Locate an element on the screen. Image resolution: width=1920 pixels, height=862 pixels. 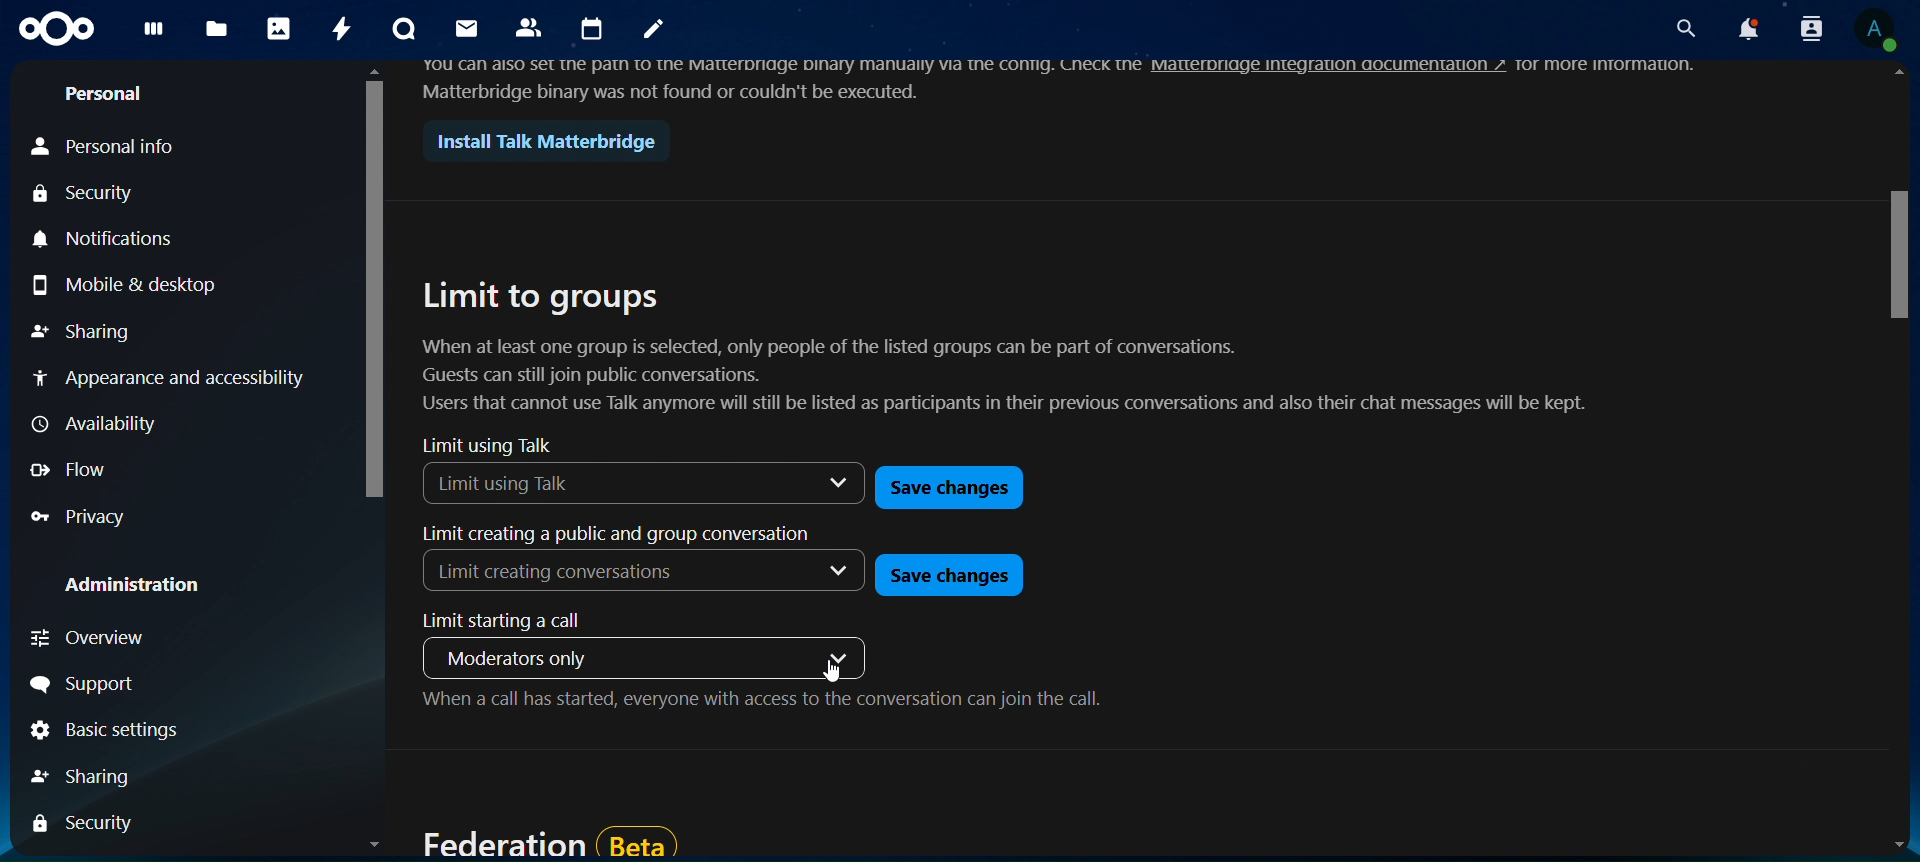
privacy is located at coordinates (91, 518).